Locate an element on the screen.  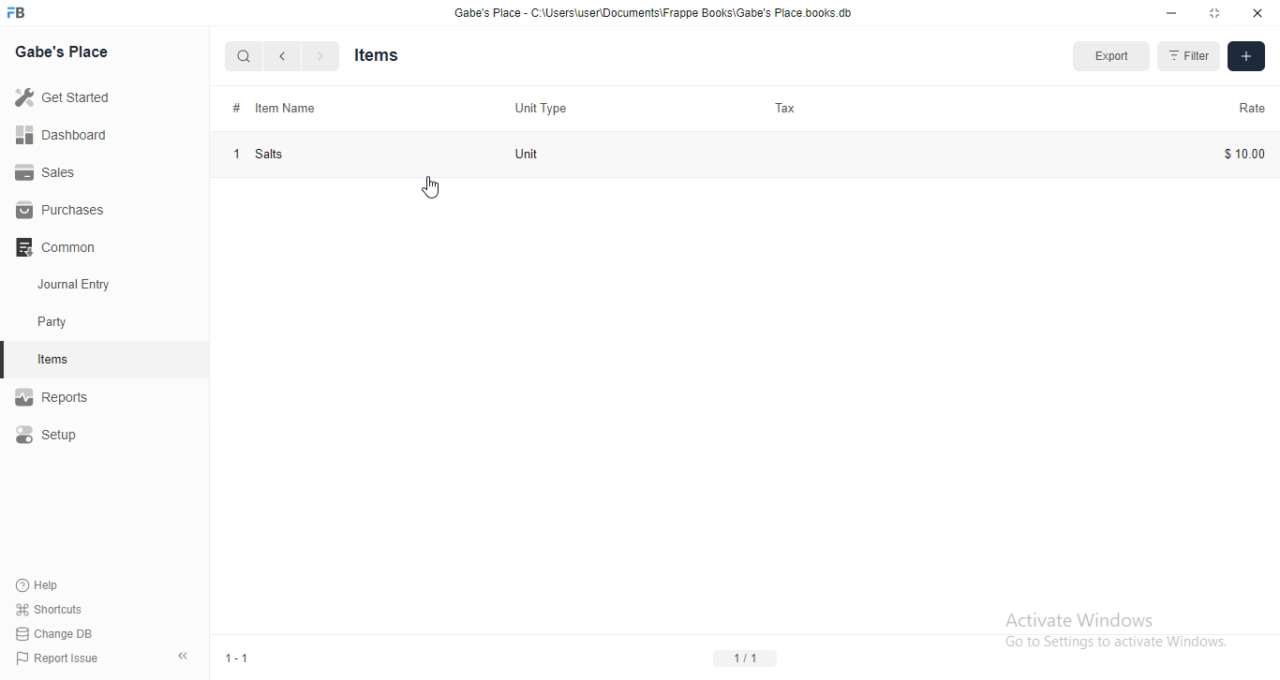
1/1 is located at coordinates (745, 658).